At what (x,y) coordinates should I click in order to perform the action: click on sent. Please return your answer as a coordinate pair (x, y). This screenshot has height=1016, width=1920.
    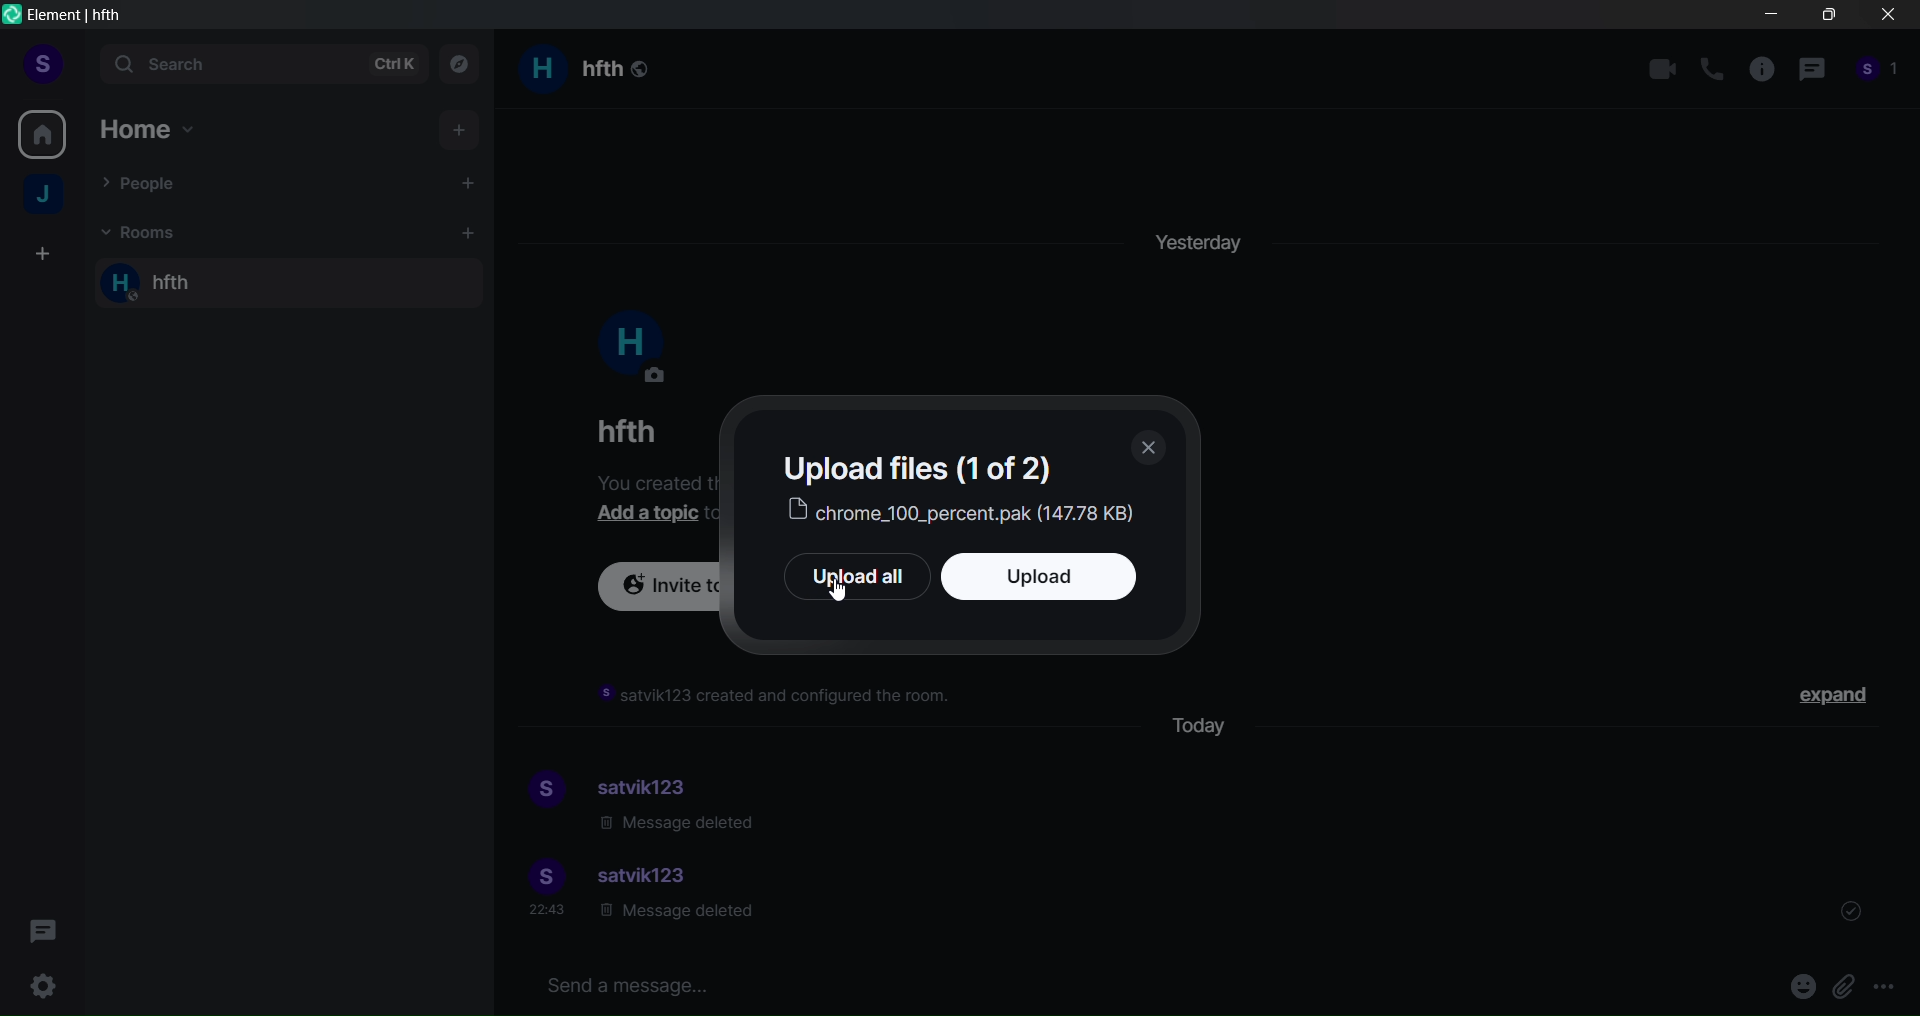
    Looking at the image, I should click on (1851, 908).